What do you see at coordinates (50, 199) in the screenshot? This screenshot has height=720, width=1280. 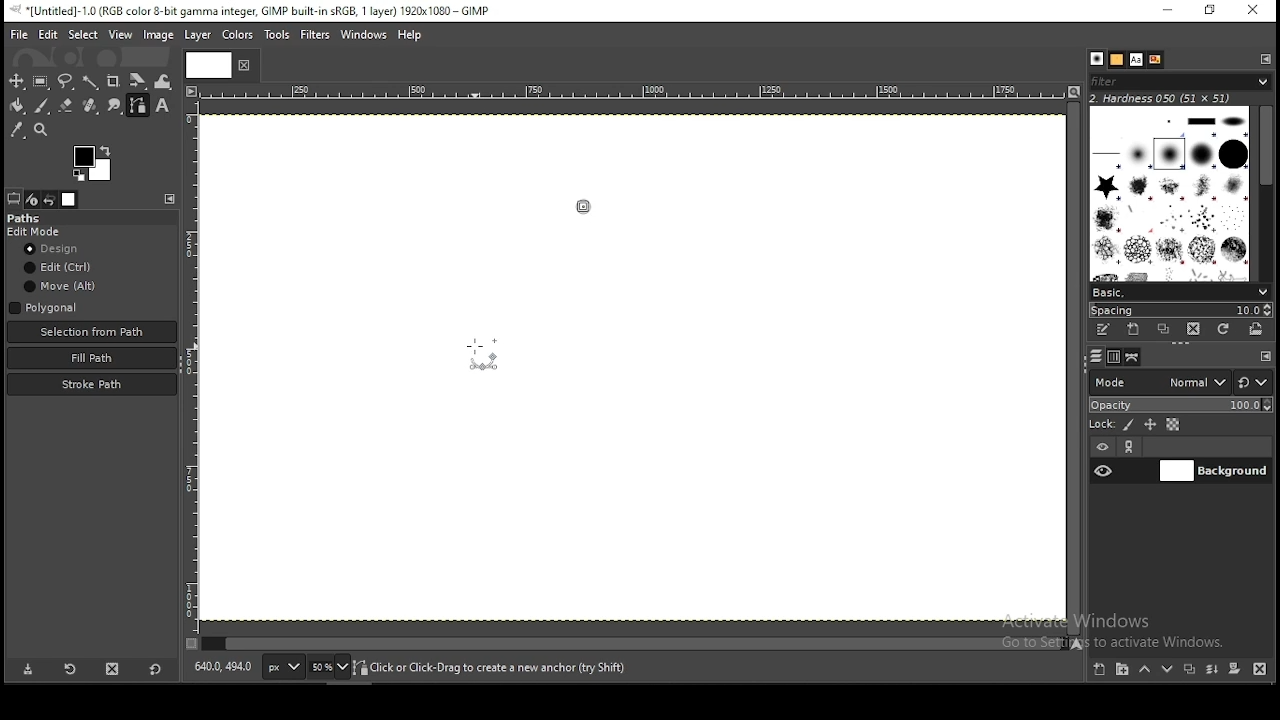 I see `undo history` at bounding box center [50, 199].